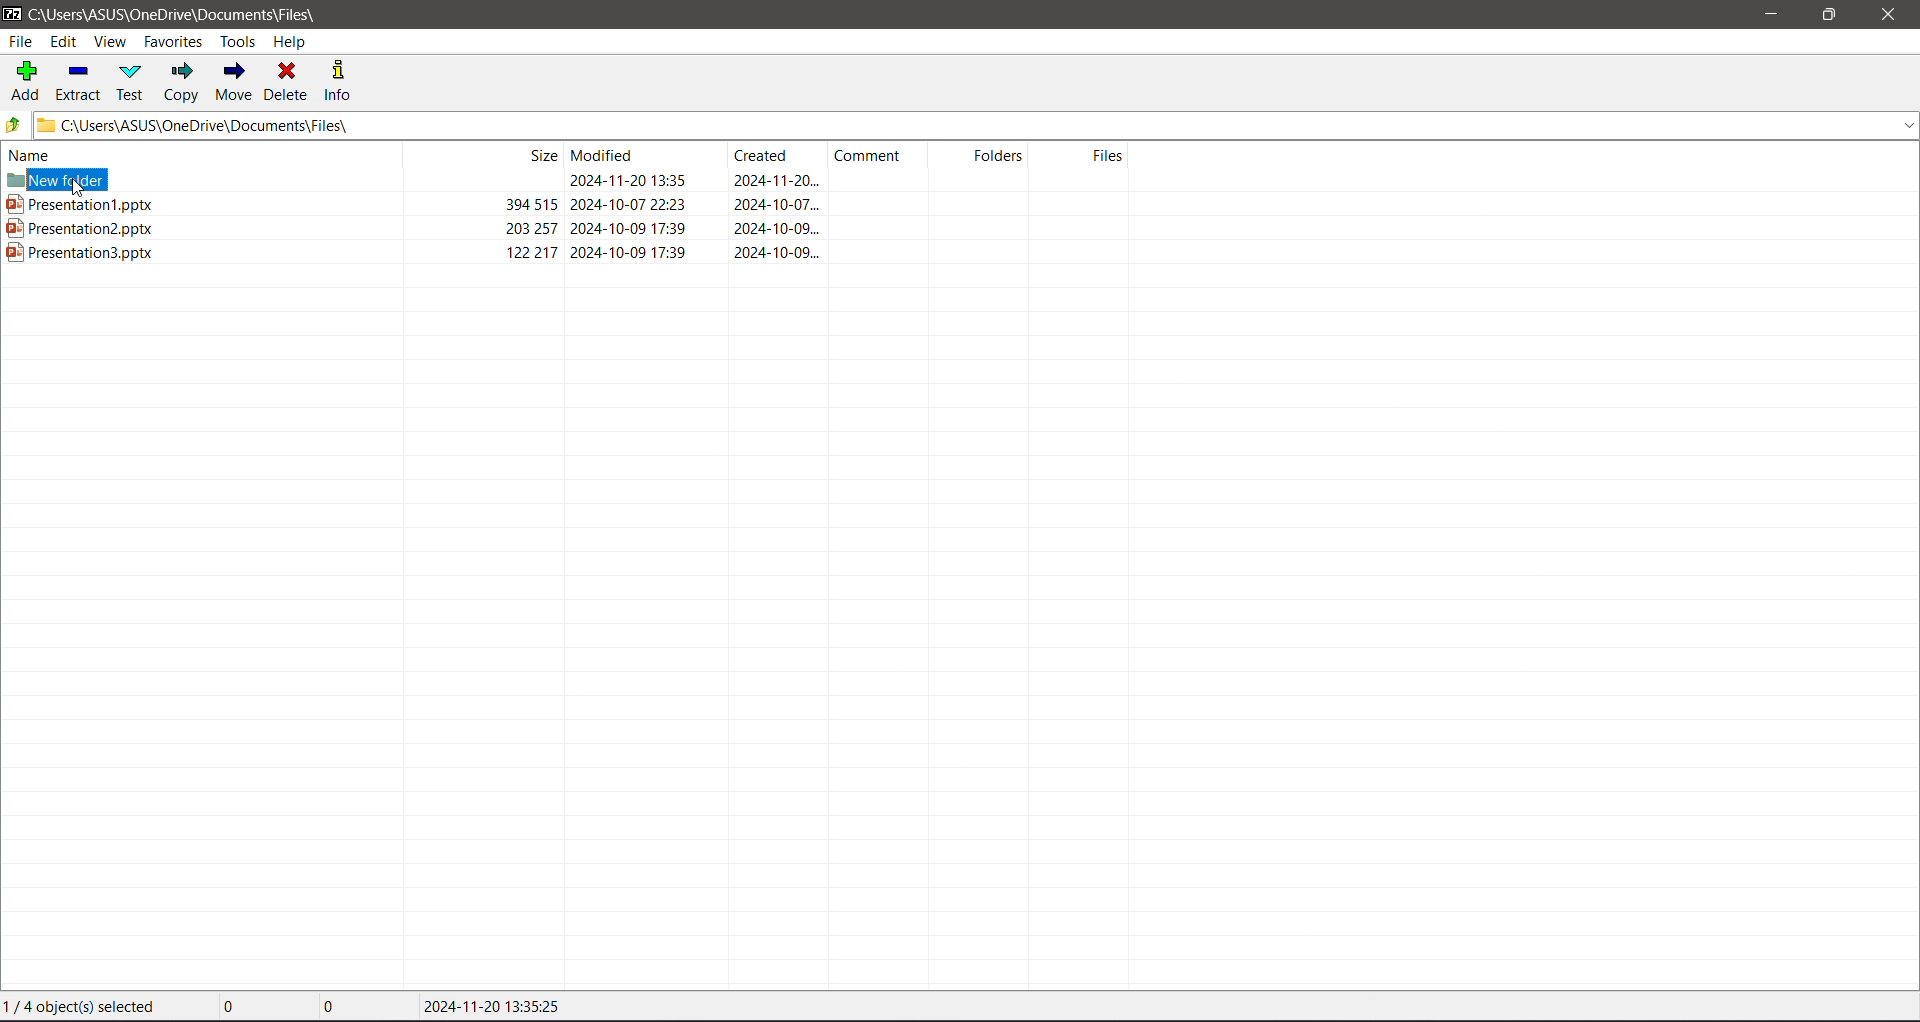  What do you see at coordinates (89, 1007) in the screenshot?
I see `Current Selection` at bounding box center [89, 1007].